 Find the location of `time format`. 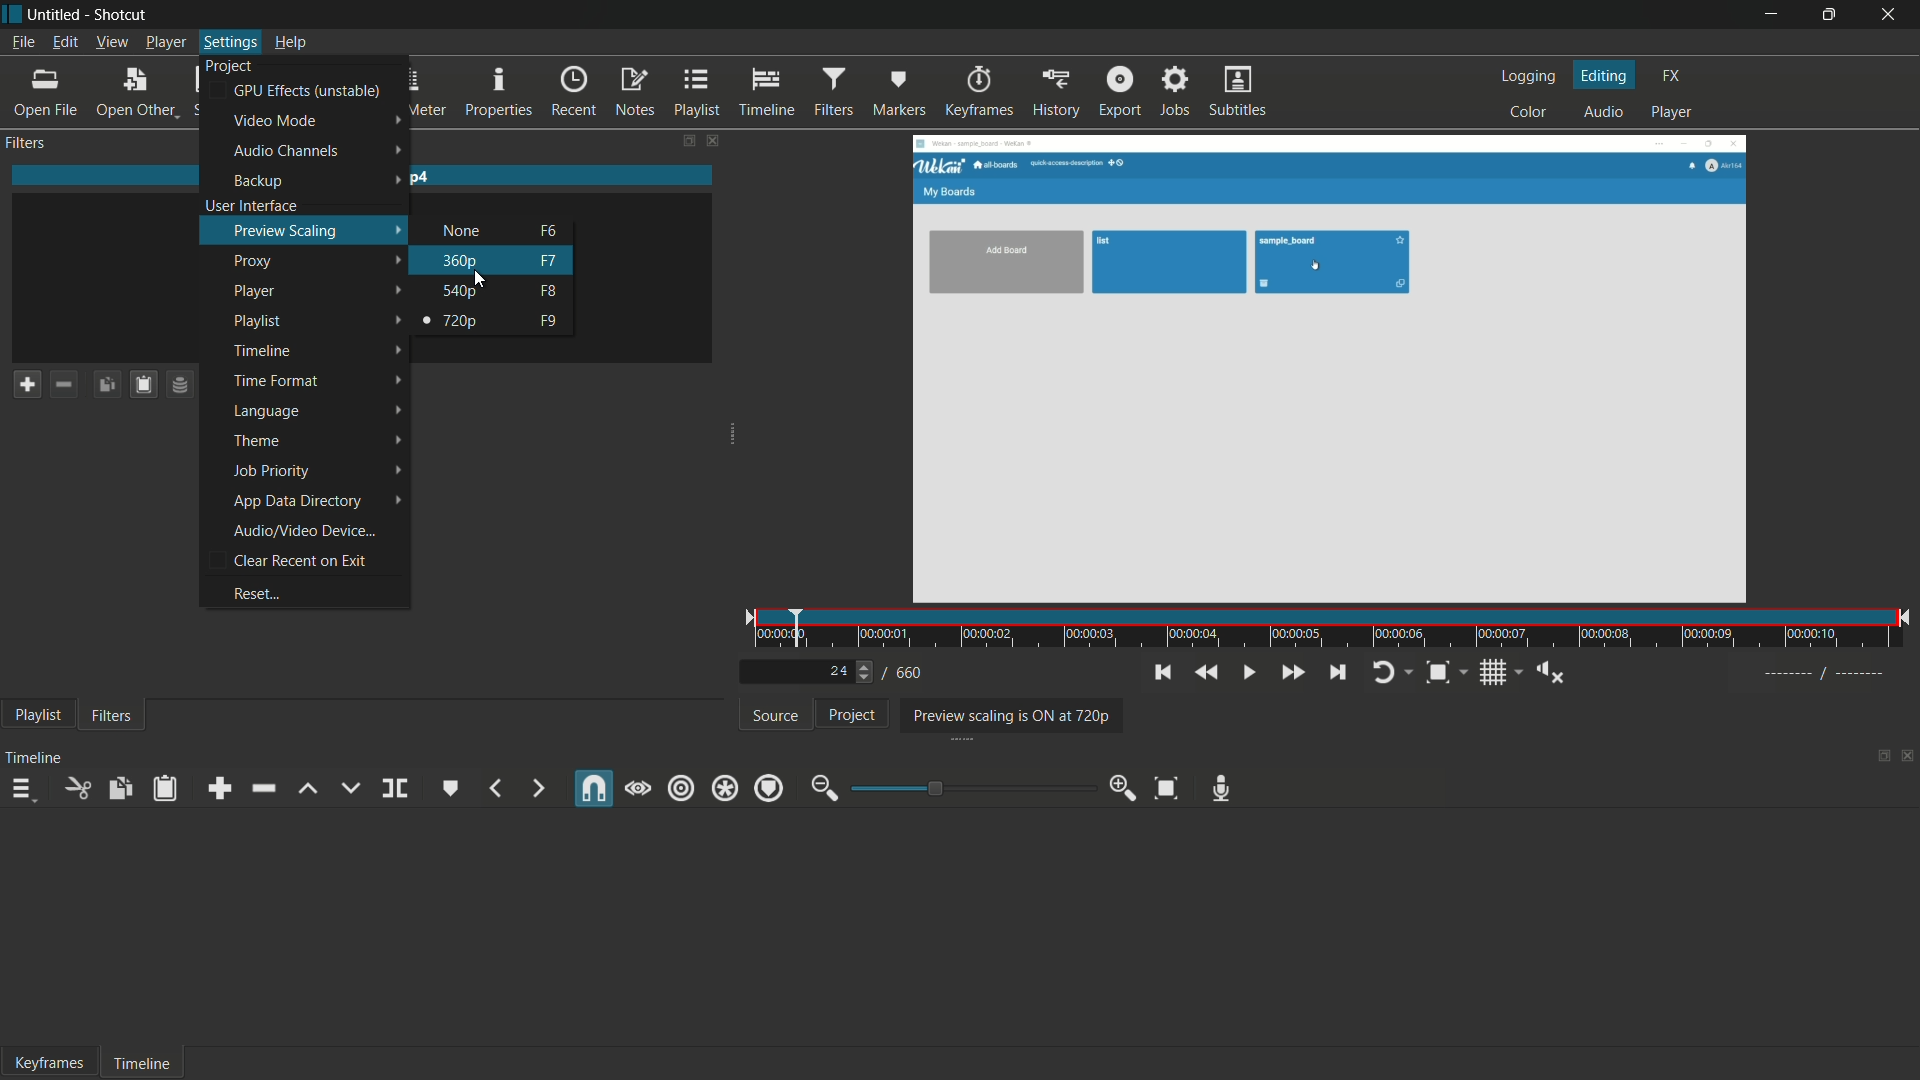

time format is located at coordinates (275, 381).